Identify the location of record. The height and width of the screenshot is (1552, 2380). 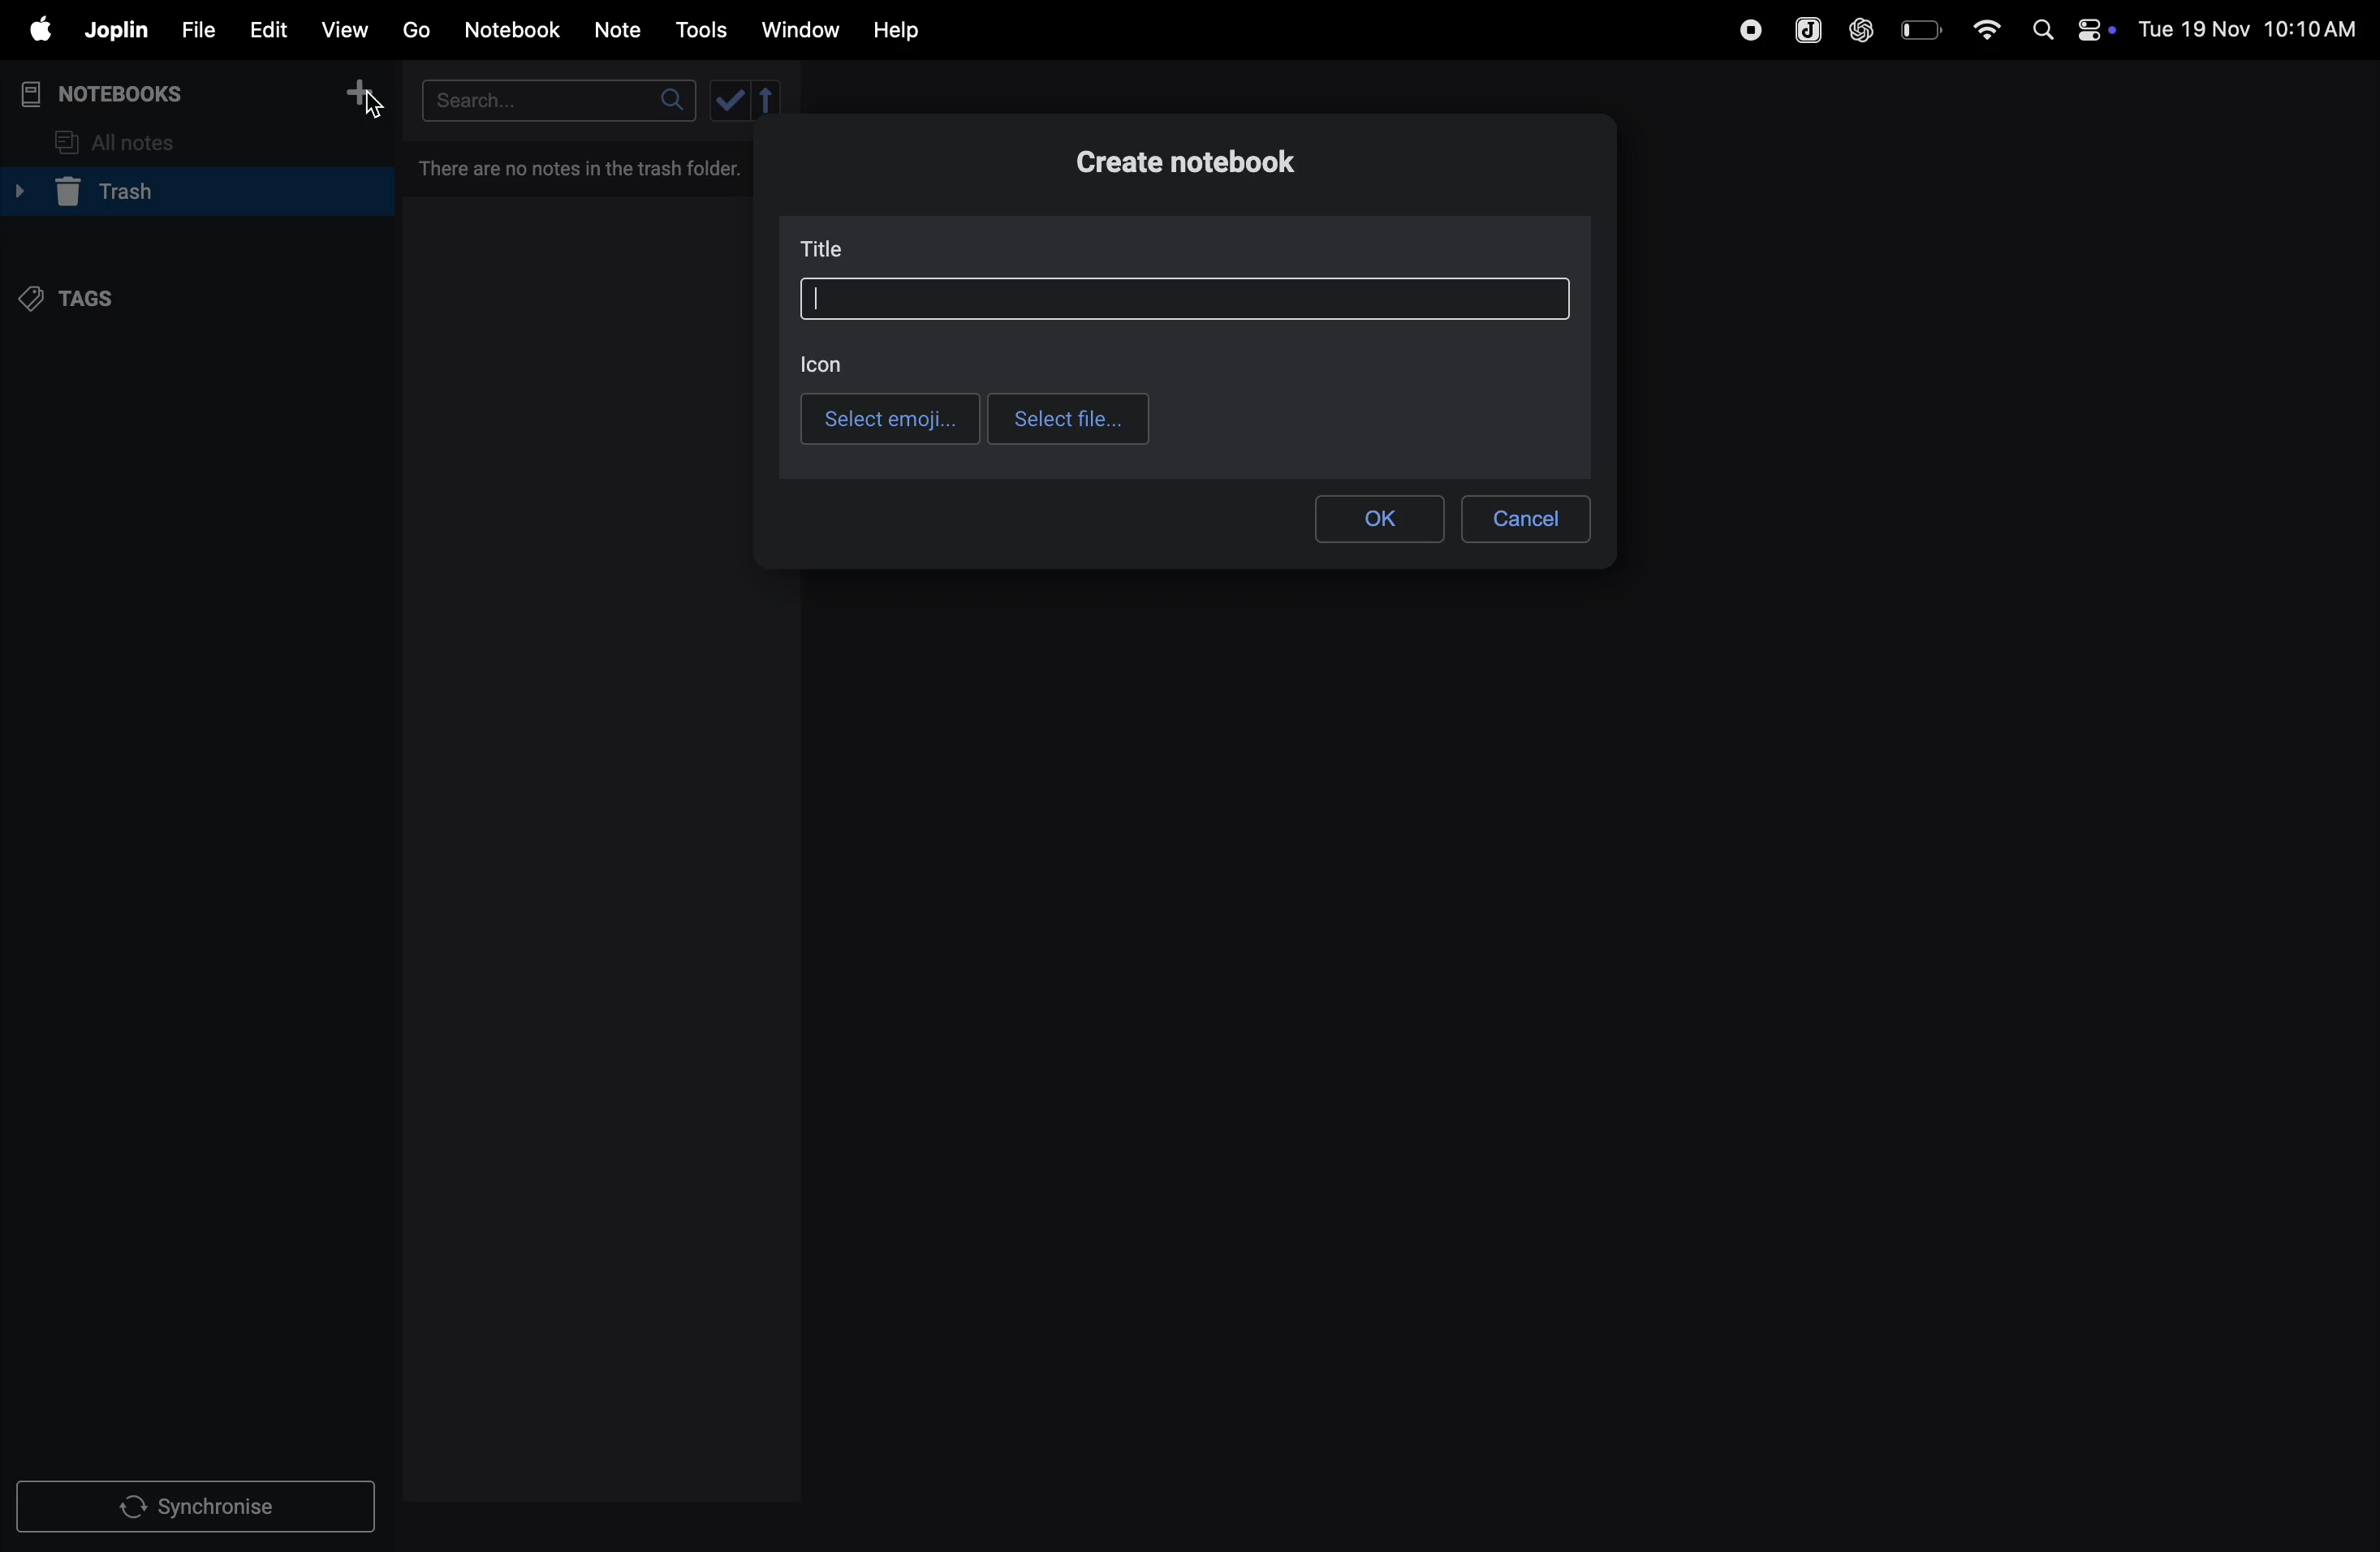
(1744, 29).